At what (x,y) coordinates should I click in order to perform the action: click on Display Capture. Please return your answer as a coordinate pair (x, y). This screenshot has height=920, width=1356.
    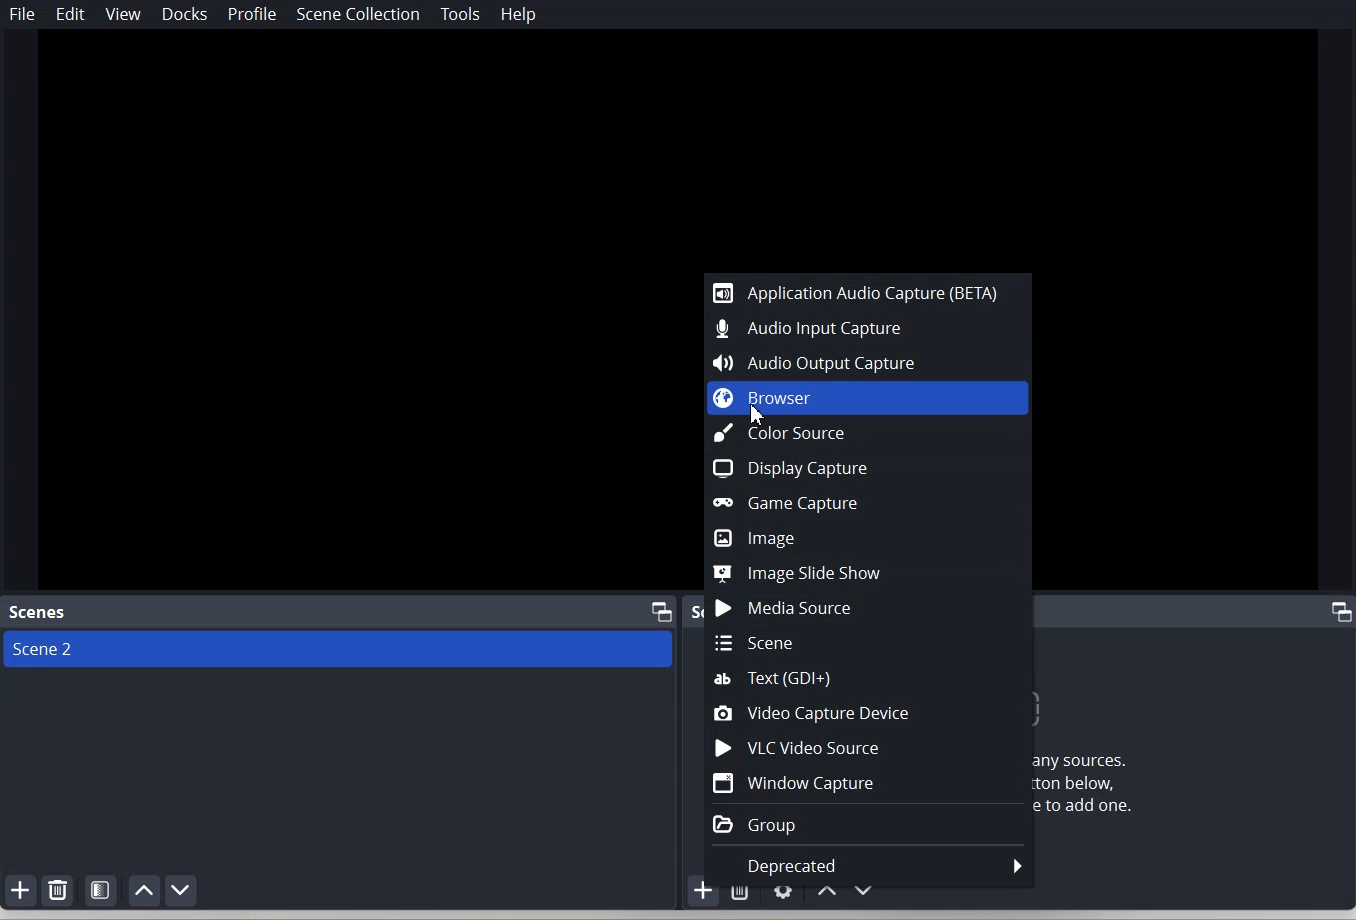
    Looking at the image, I should click on (870, 468).